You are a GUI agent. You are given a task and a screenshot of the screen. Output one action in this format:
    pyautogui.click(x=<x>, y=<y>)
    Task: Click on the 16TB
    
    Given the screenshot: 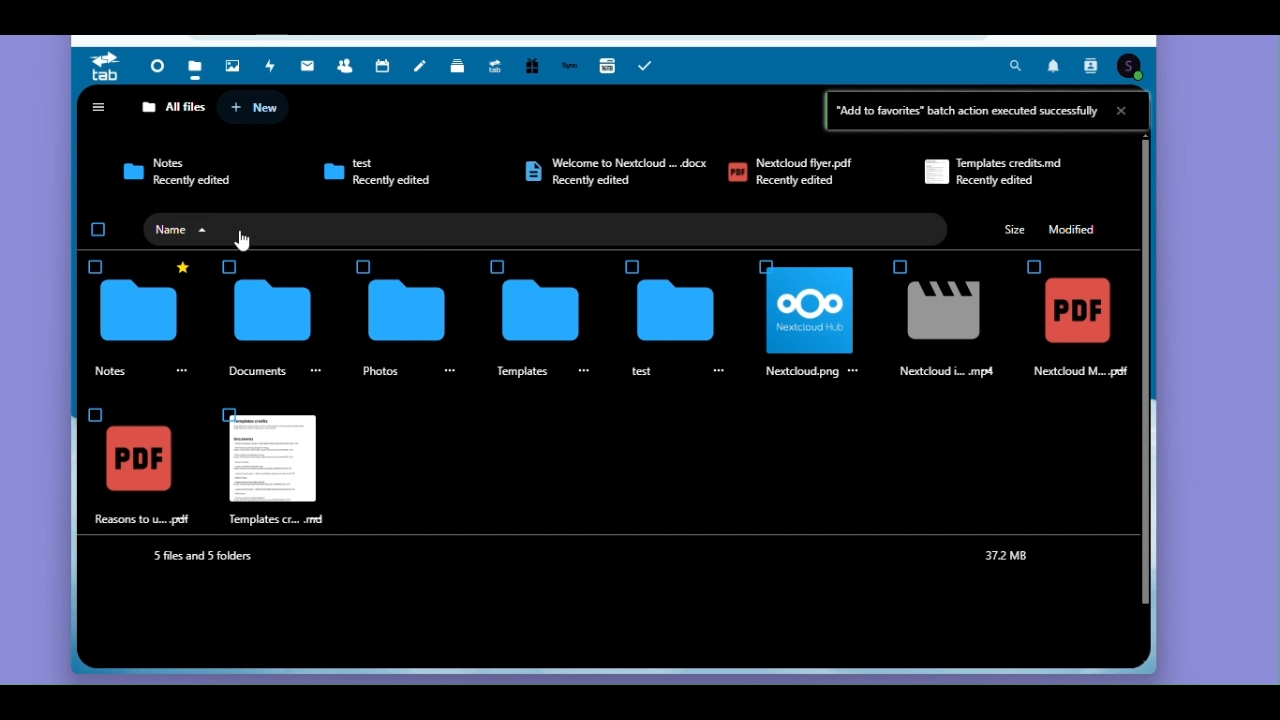 What is the action you would take?
    pyautogui.click(x=607, y=62)
    